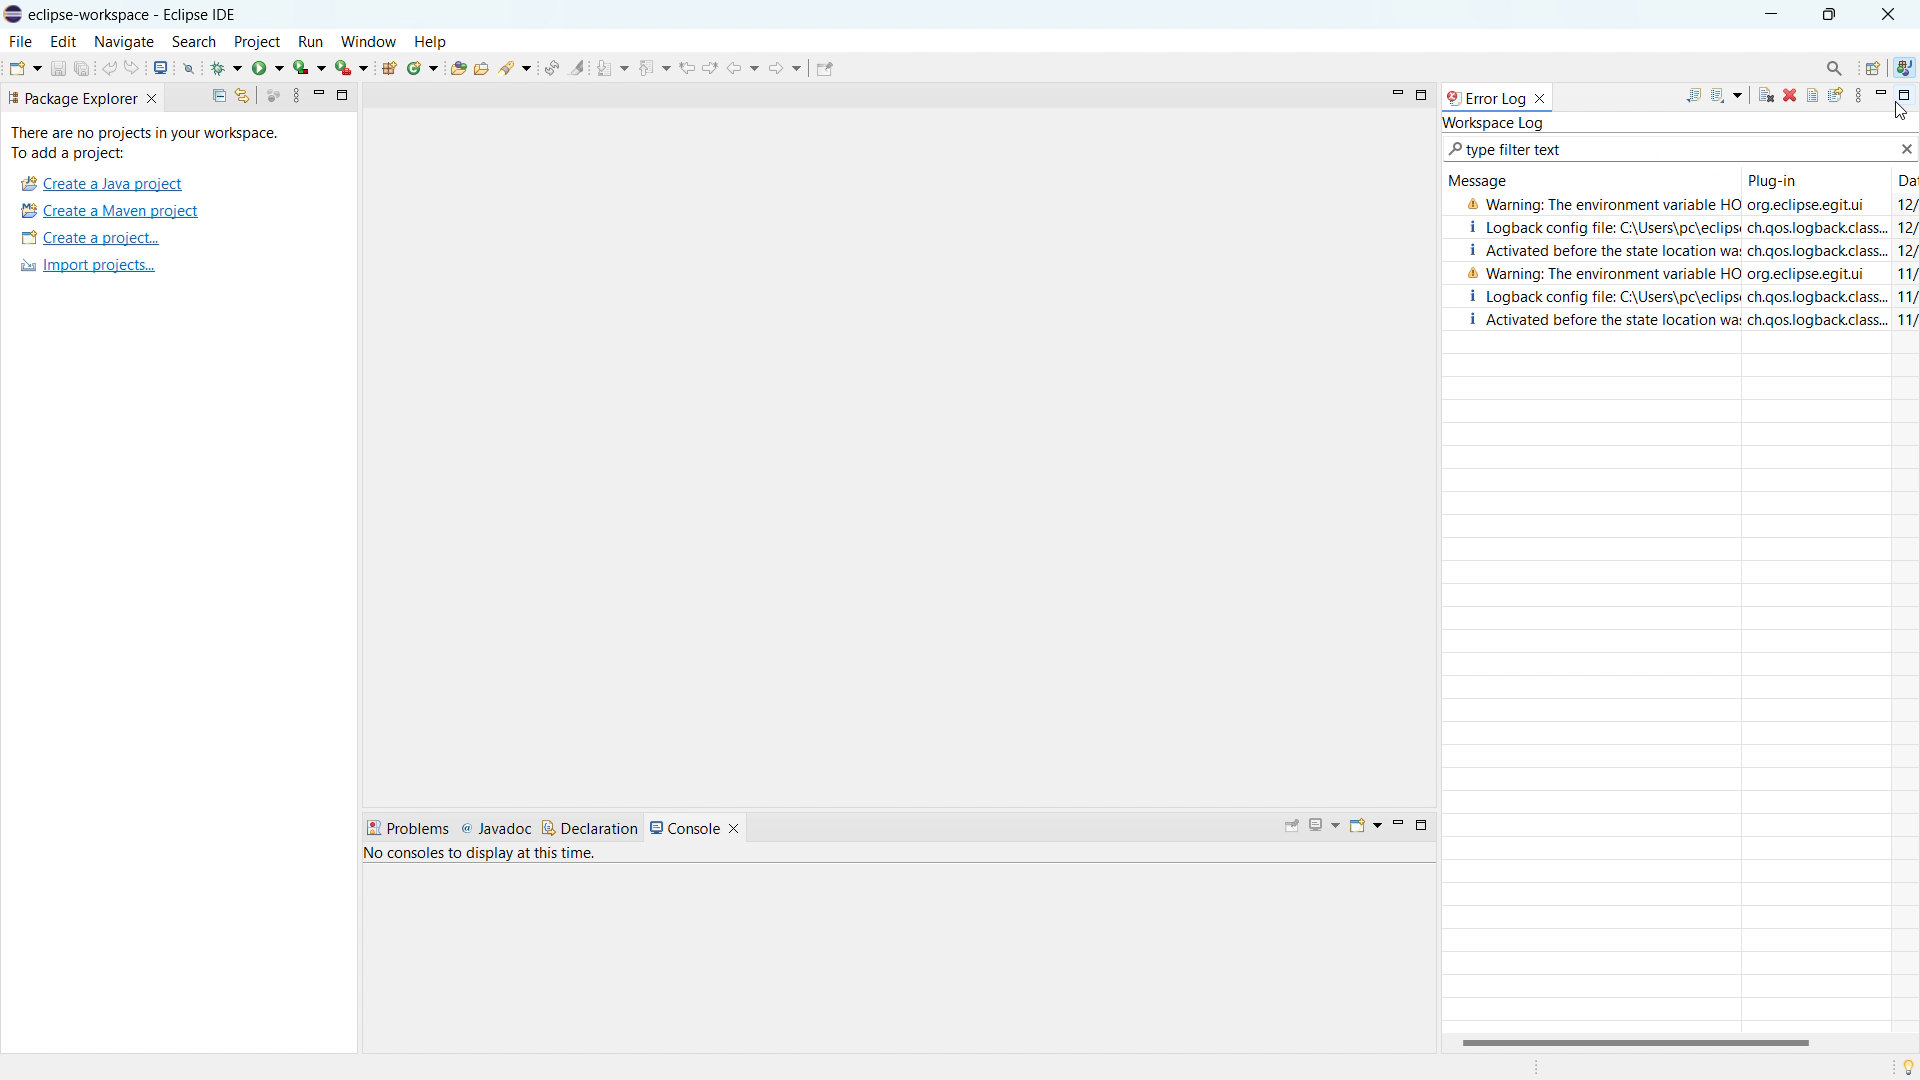 The image size is (1920, 1080). Describe the element at coordinates (1395, 92) in the screenshot. I see `minimise` at that location.